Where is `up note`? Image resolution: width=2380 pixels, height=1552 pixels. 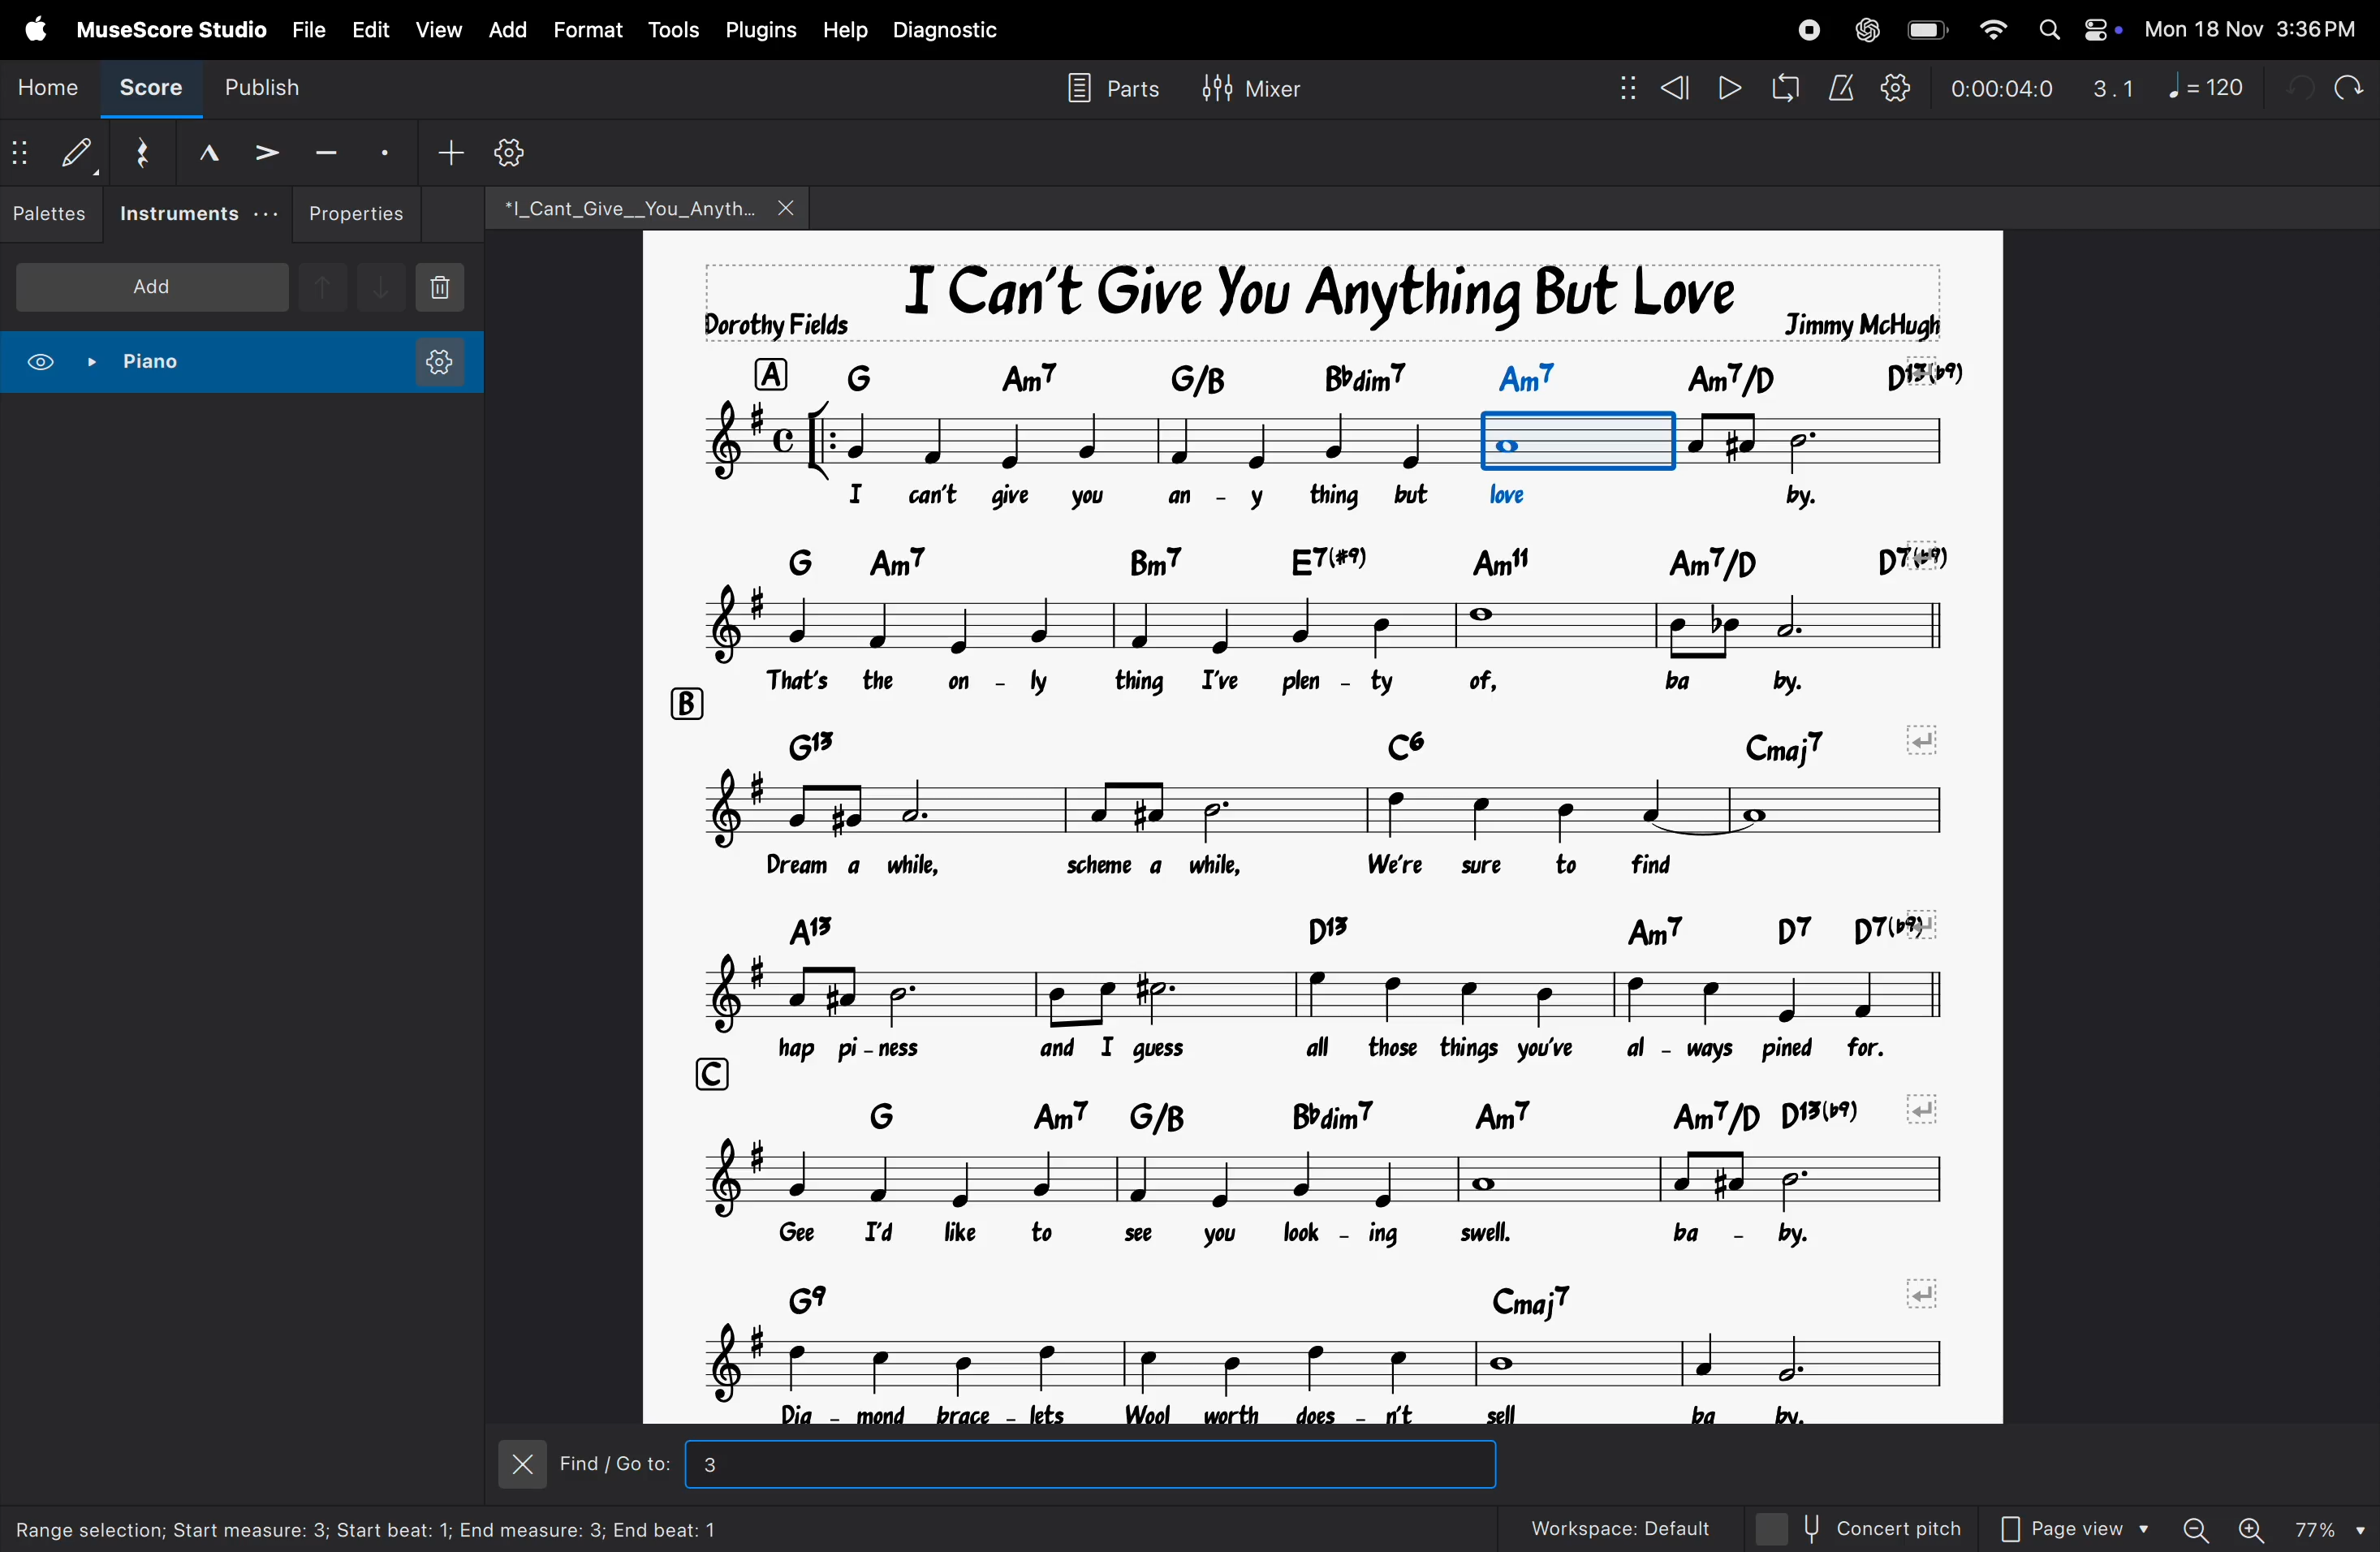
up note is located at coordinates (323, 288).